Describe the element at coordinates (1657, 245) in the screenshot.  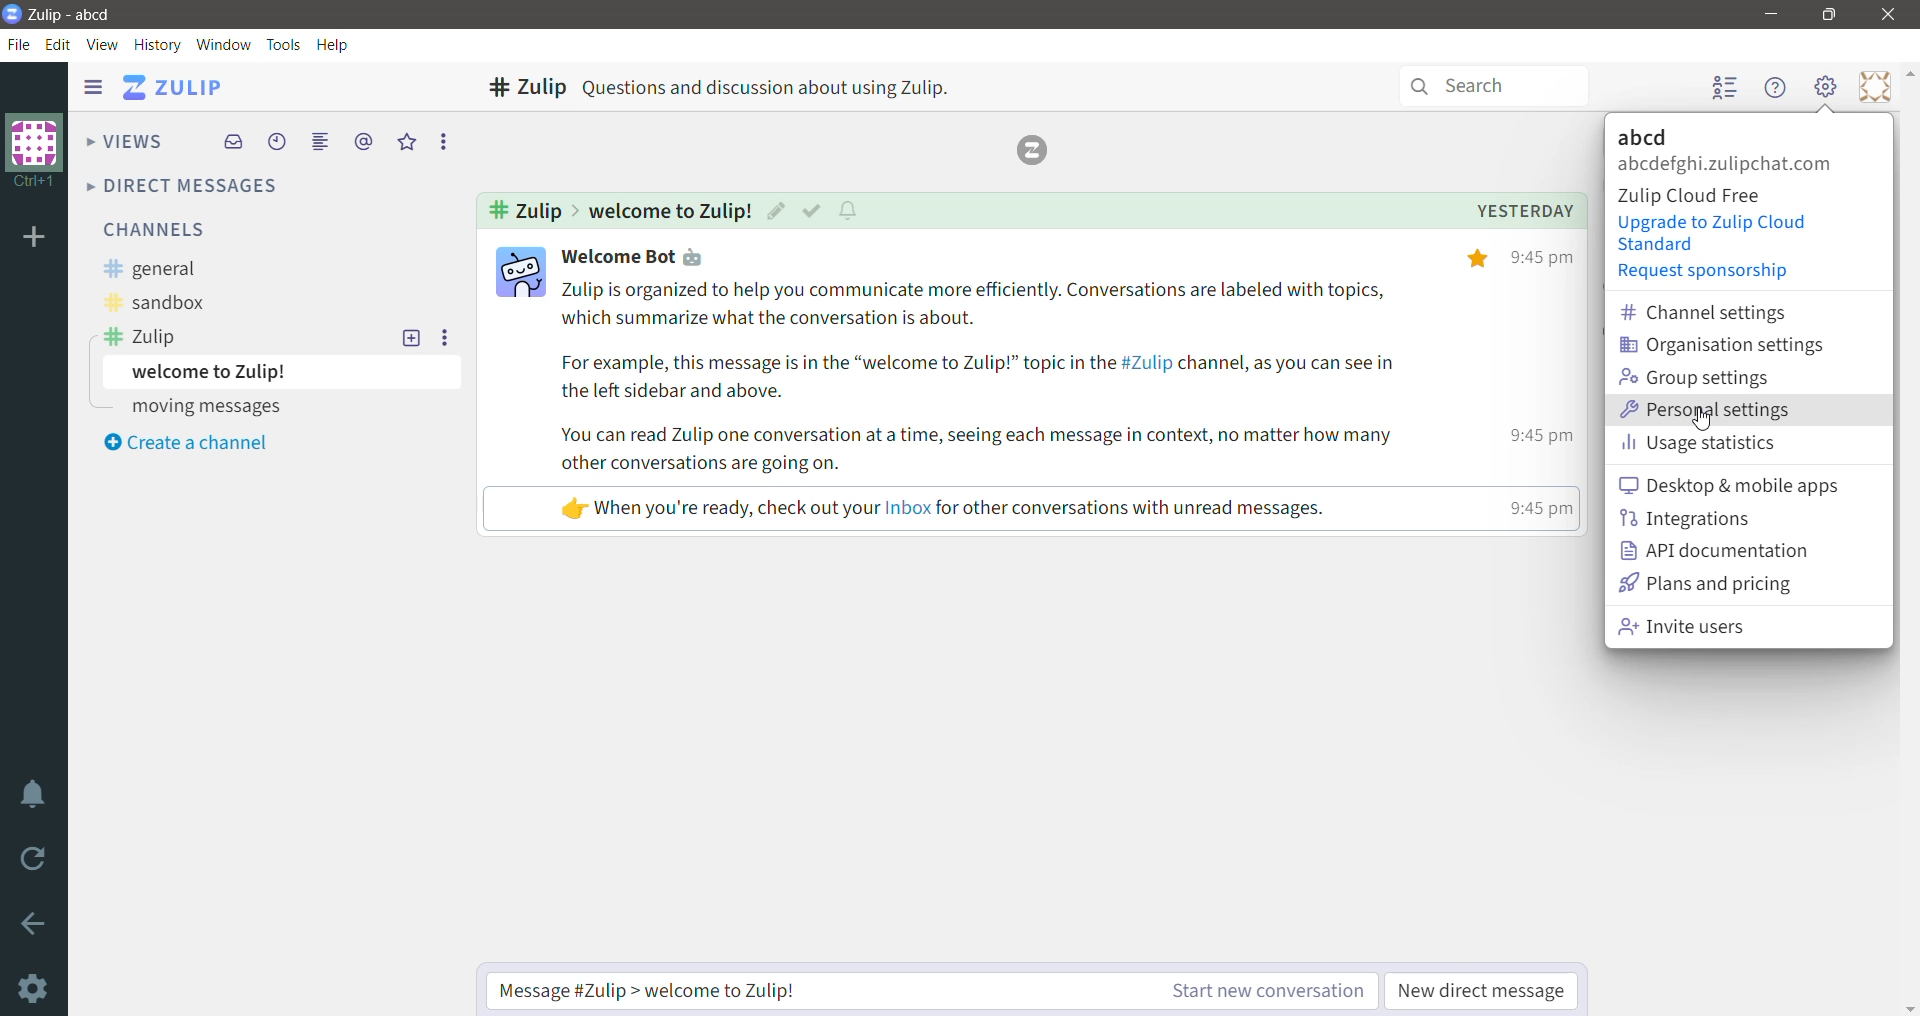
I see `standard` at that location.